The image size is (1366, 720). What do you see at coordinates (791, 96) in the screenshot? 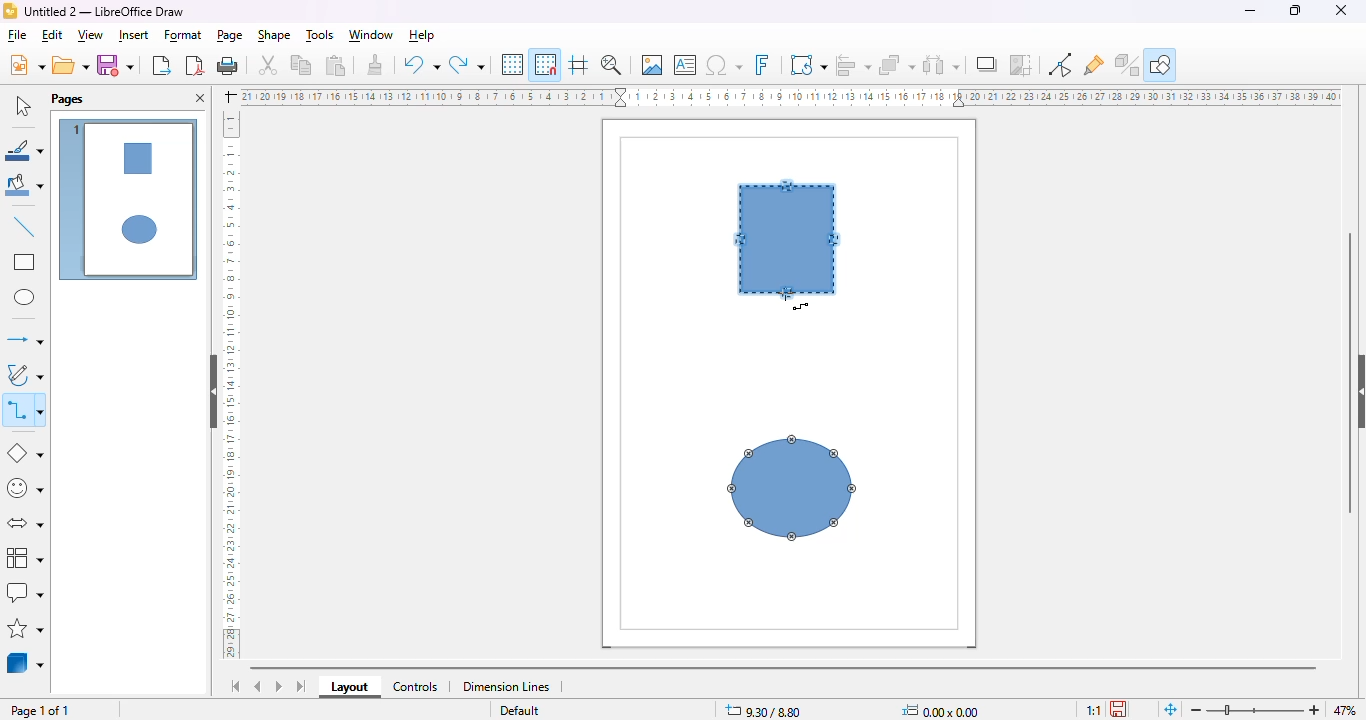
I see `ruler` at bounding box center [791, 96].